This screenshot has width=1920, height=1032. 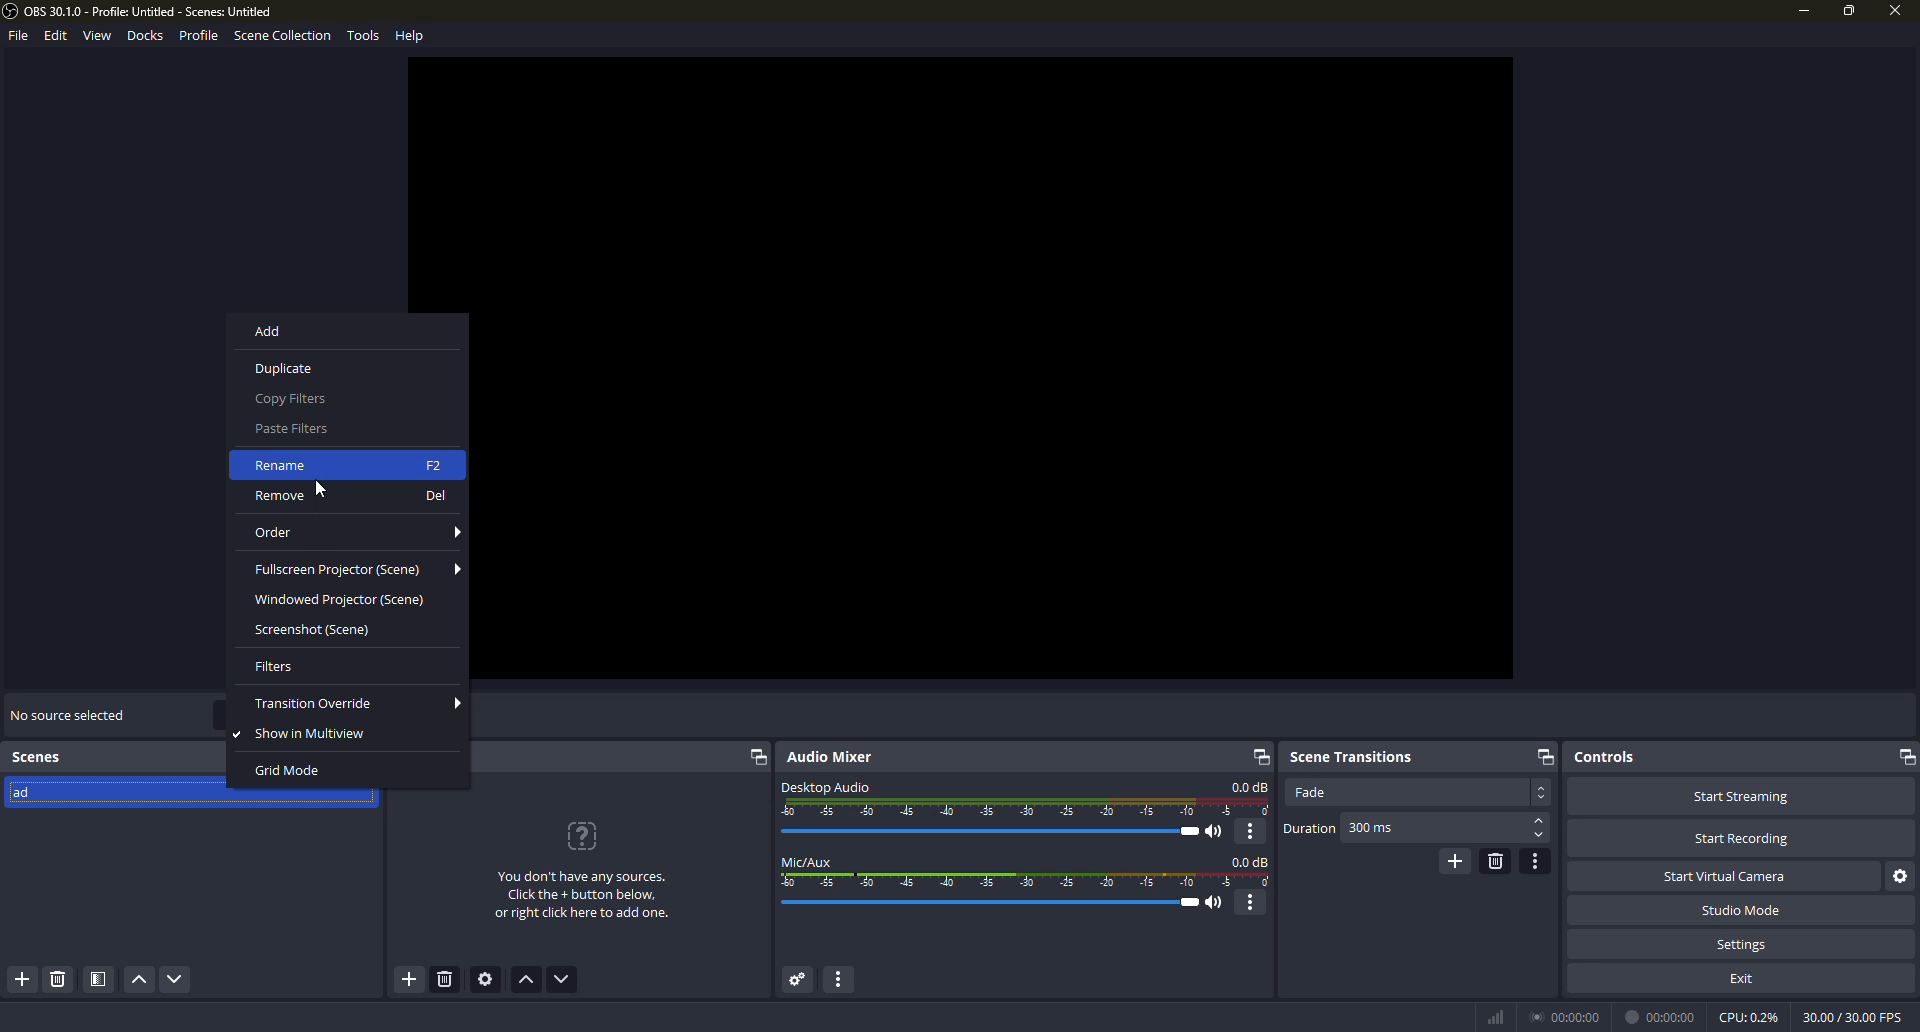 I want to click on view, so click(x=96, y=36).